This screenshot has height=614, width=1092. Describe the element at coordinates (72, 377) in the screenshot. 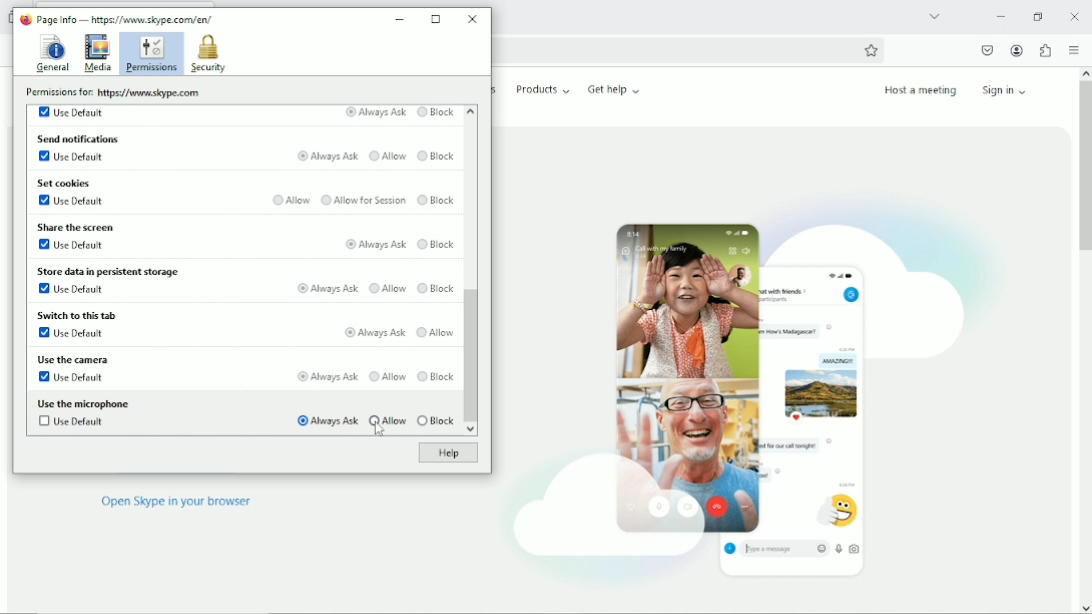

I see `Use default` at that location.